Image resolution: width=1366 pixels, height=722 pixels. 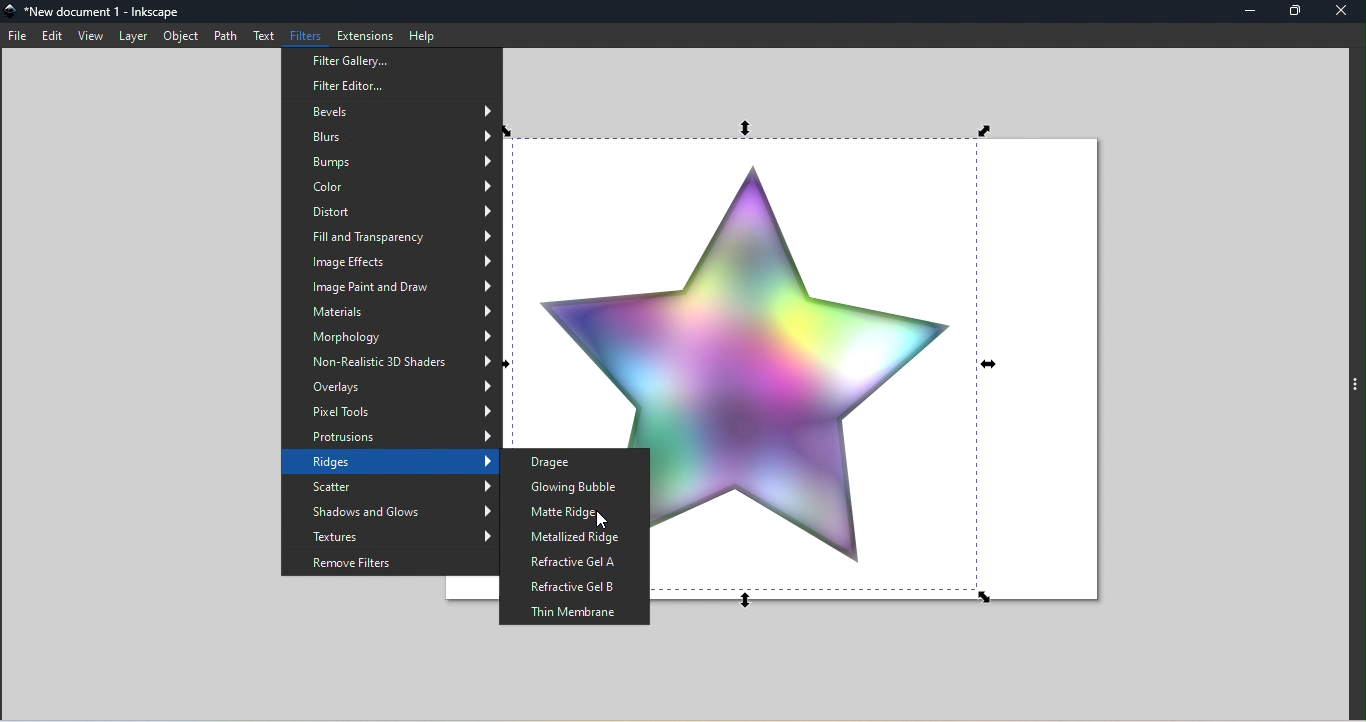 What do you see at coordinates (595, 522) in the screenshot?
I see `cursor` at bounding box center [595, 522].